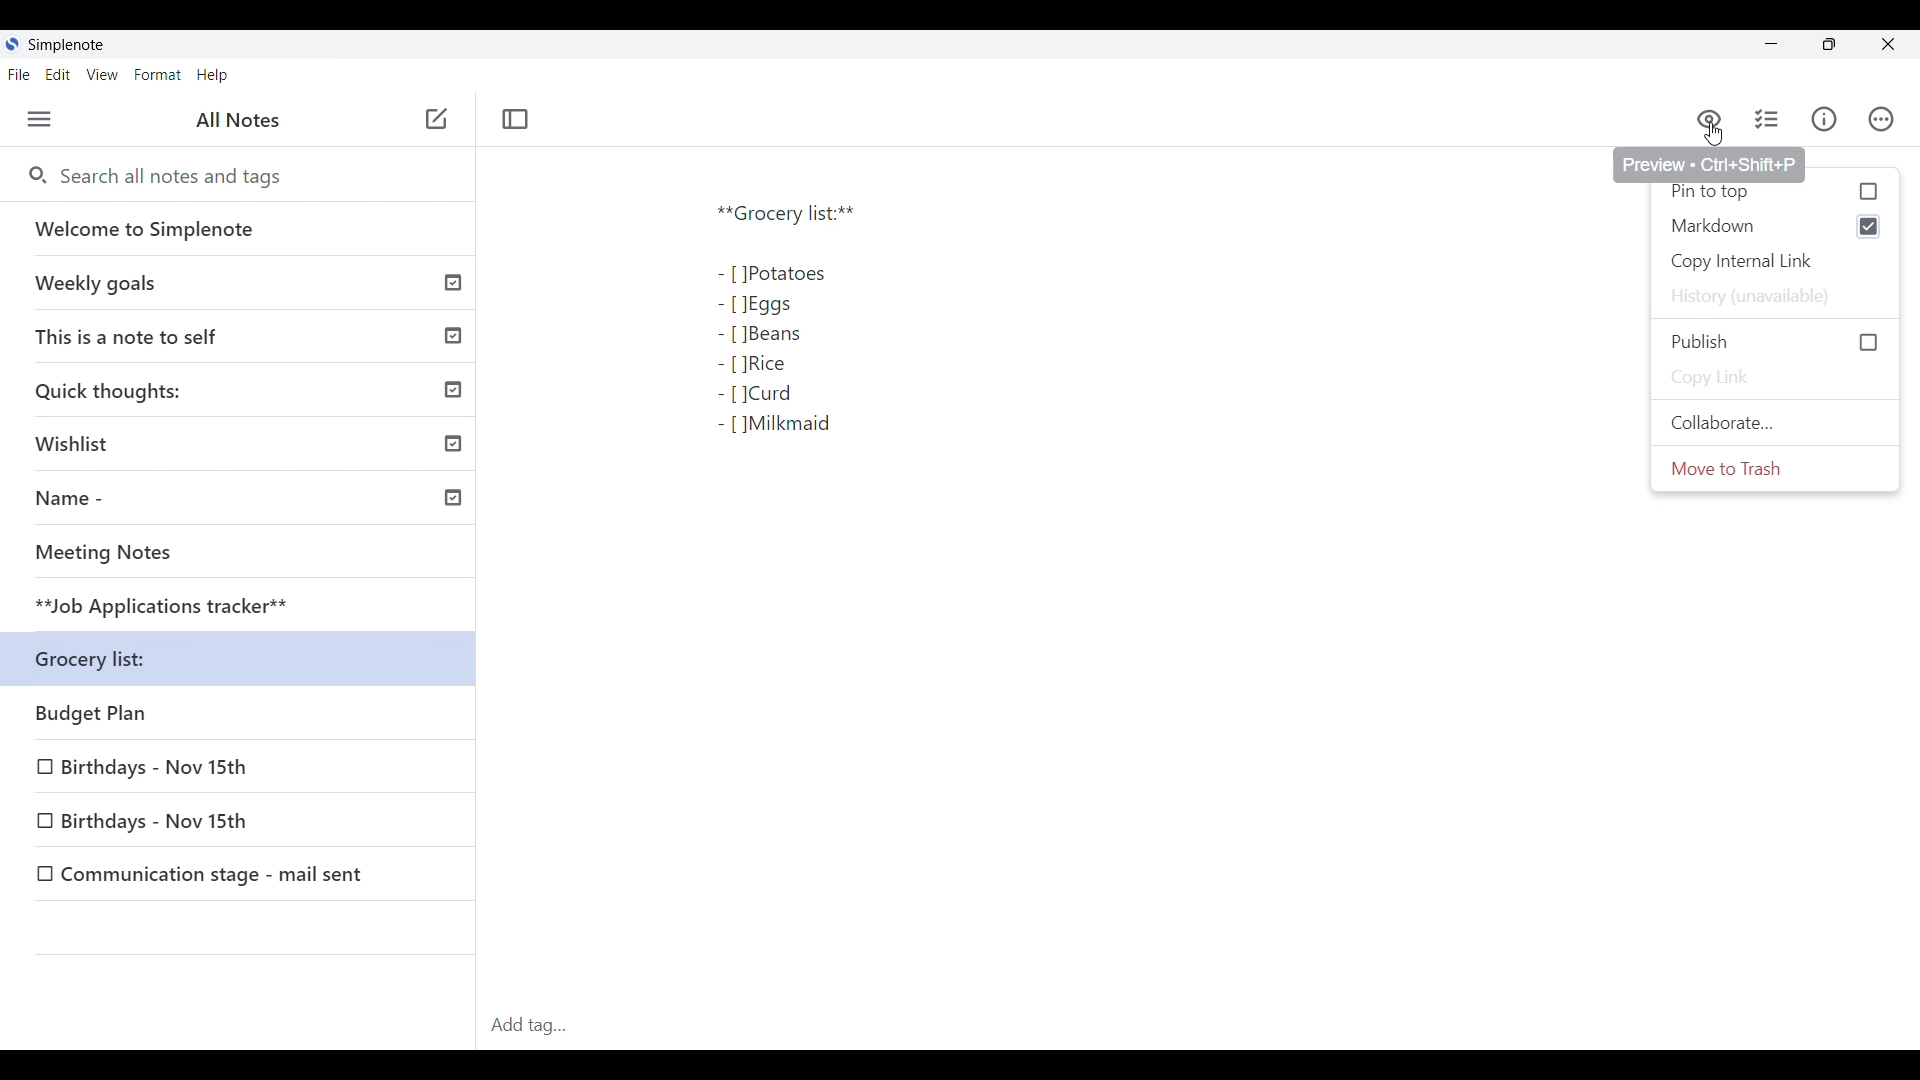 This screenshot has width=1920, height=1080. What do you see at coordinates (1775, 422) in the screenshot?
I see `Collaborate` at bounding box center [1775, 422].